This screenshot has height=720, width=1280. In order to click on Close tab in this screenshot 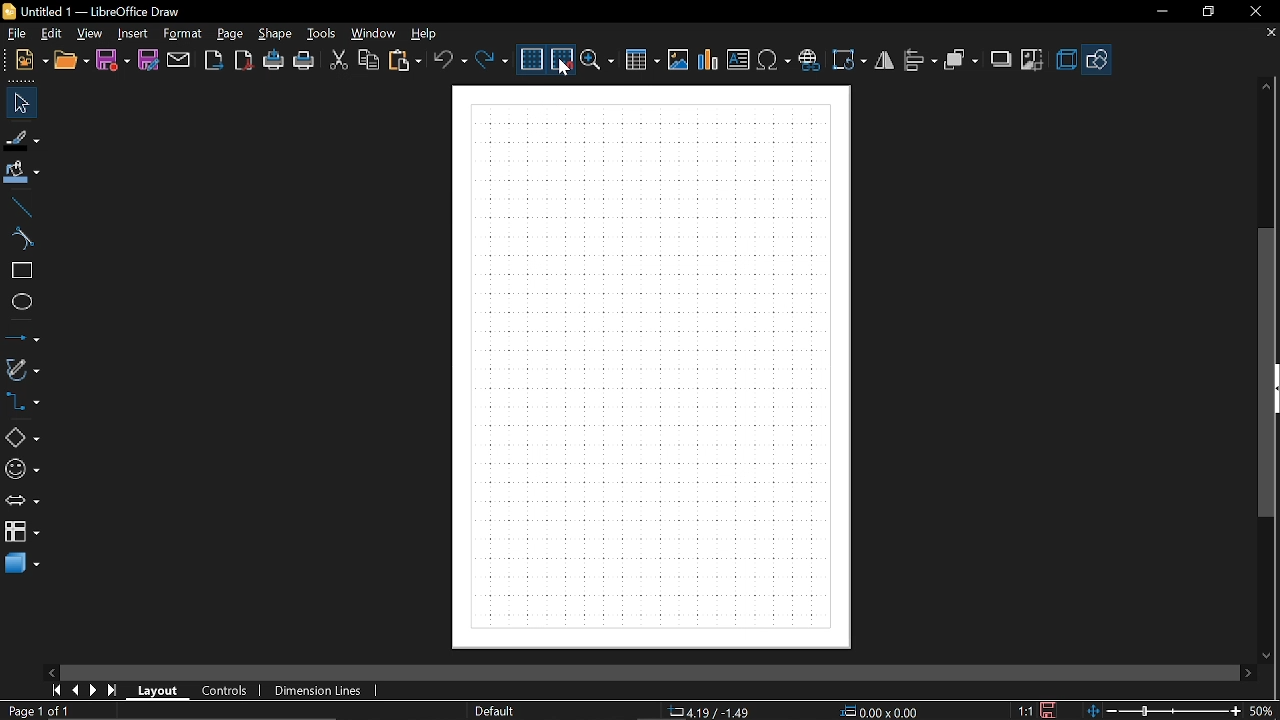, I will do `click(1268, 34)`.